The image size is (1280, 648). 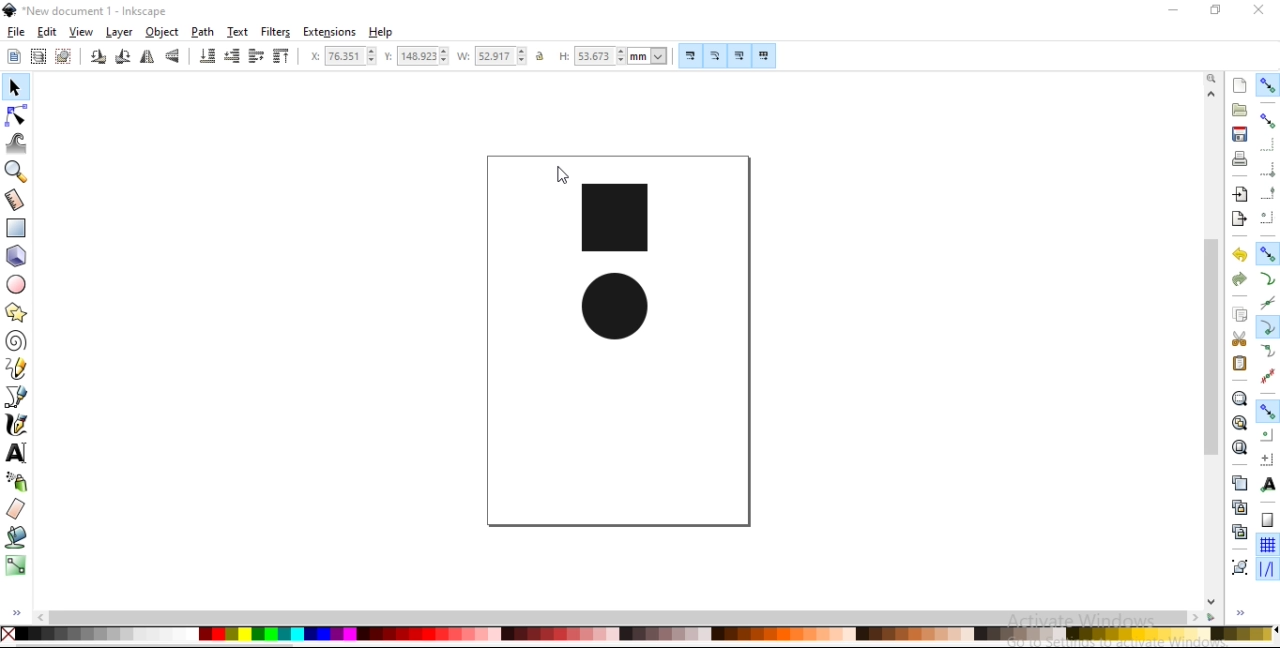 What do you see at coordinates (1267, 119) in the screenshot?
I see `snap bounding boxes` at bounding box center [1267, 119].